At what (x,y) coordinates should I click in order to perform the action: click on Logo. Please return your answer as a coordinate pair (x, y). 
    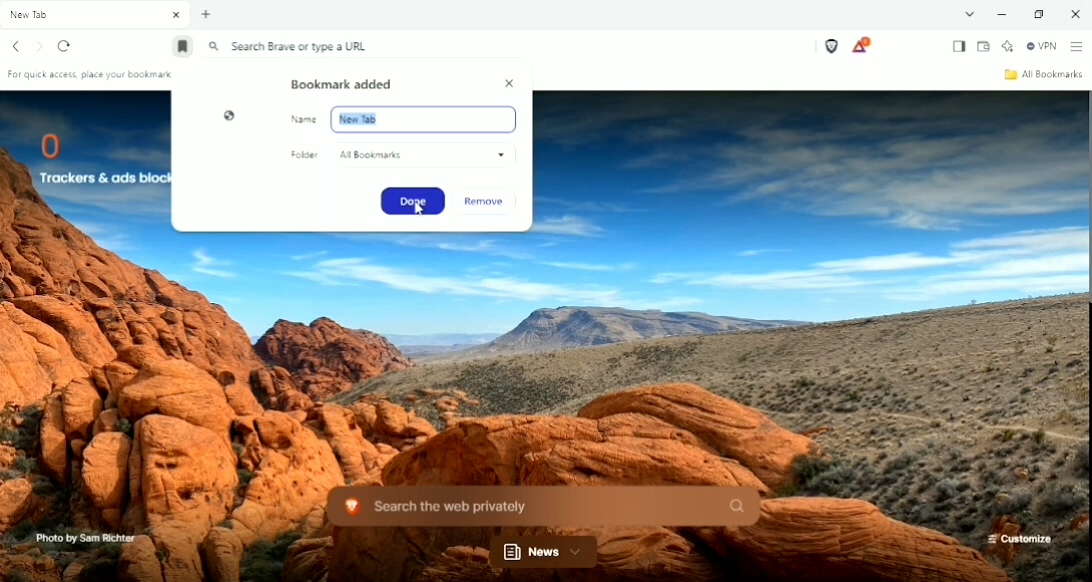
    Looking at the image, I should click on (228, 116).